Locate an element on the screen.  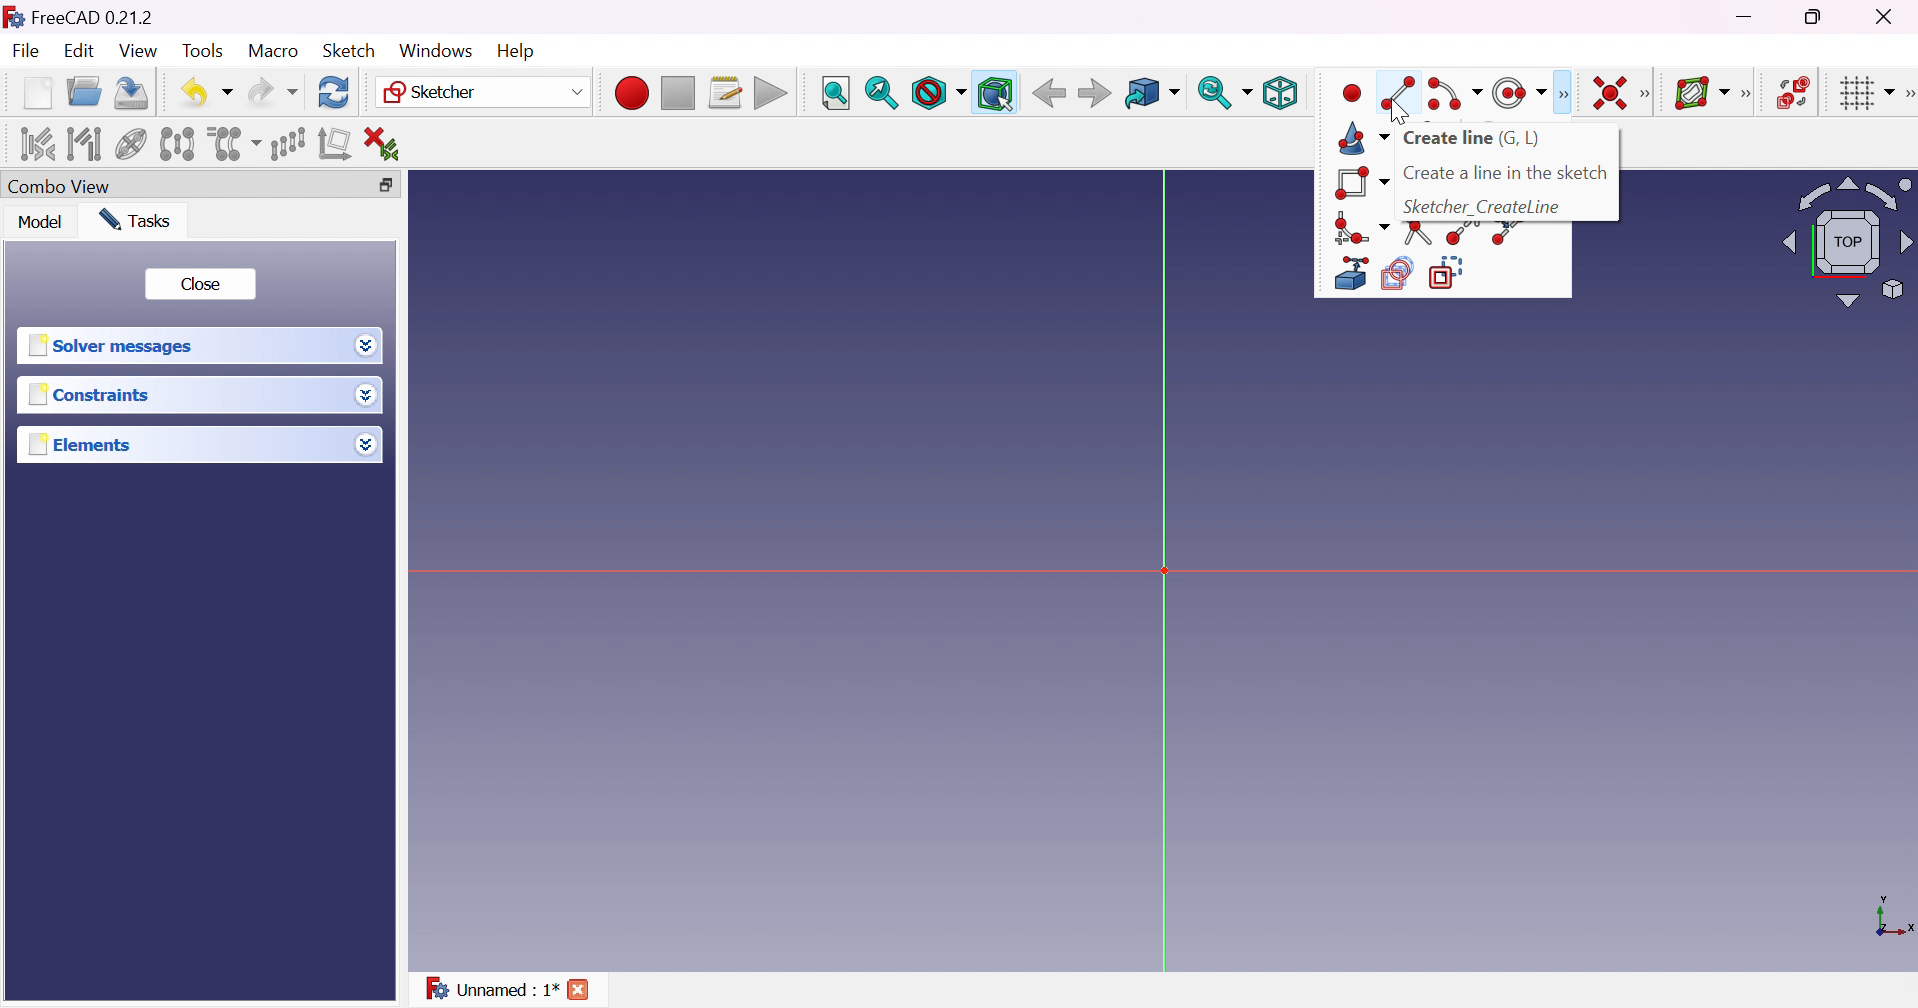
Clone is located at coordinates (234, 142).